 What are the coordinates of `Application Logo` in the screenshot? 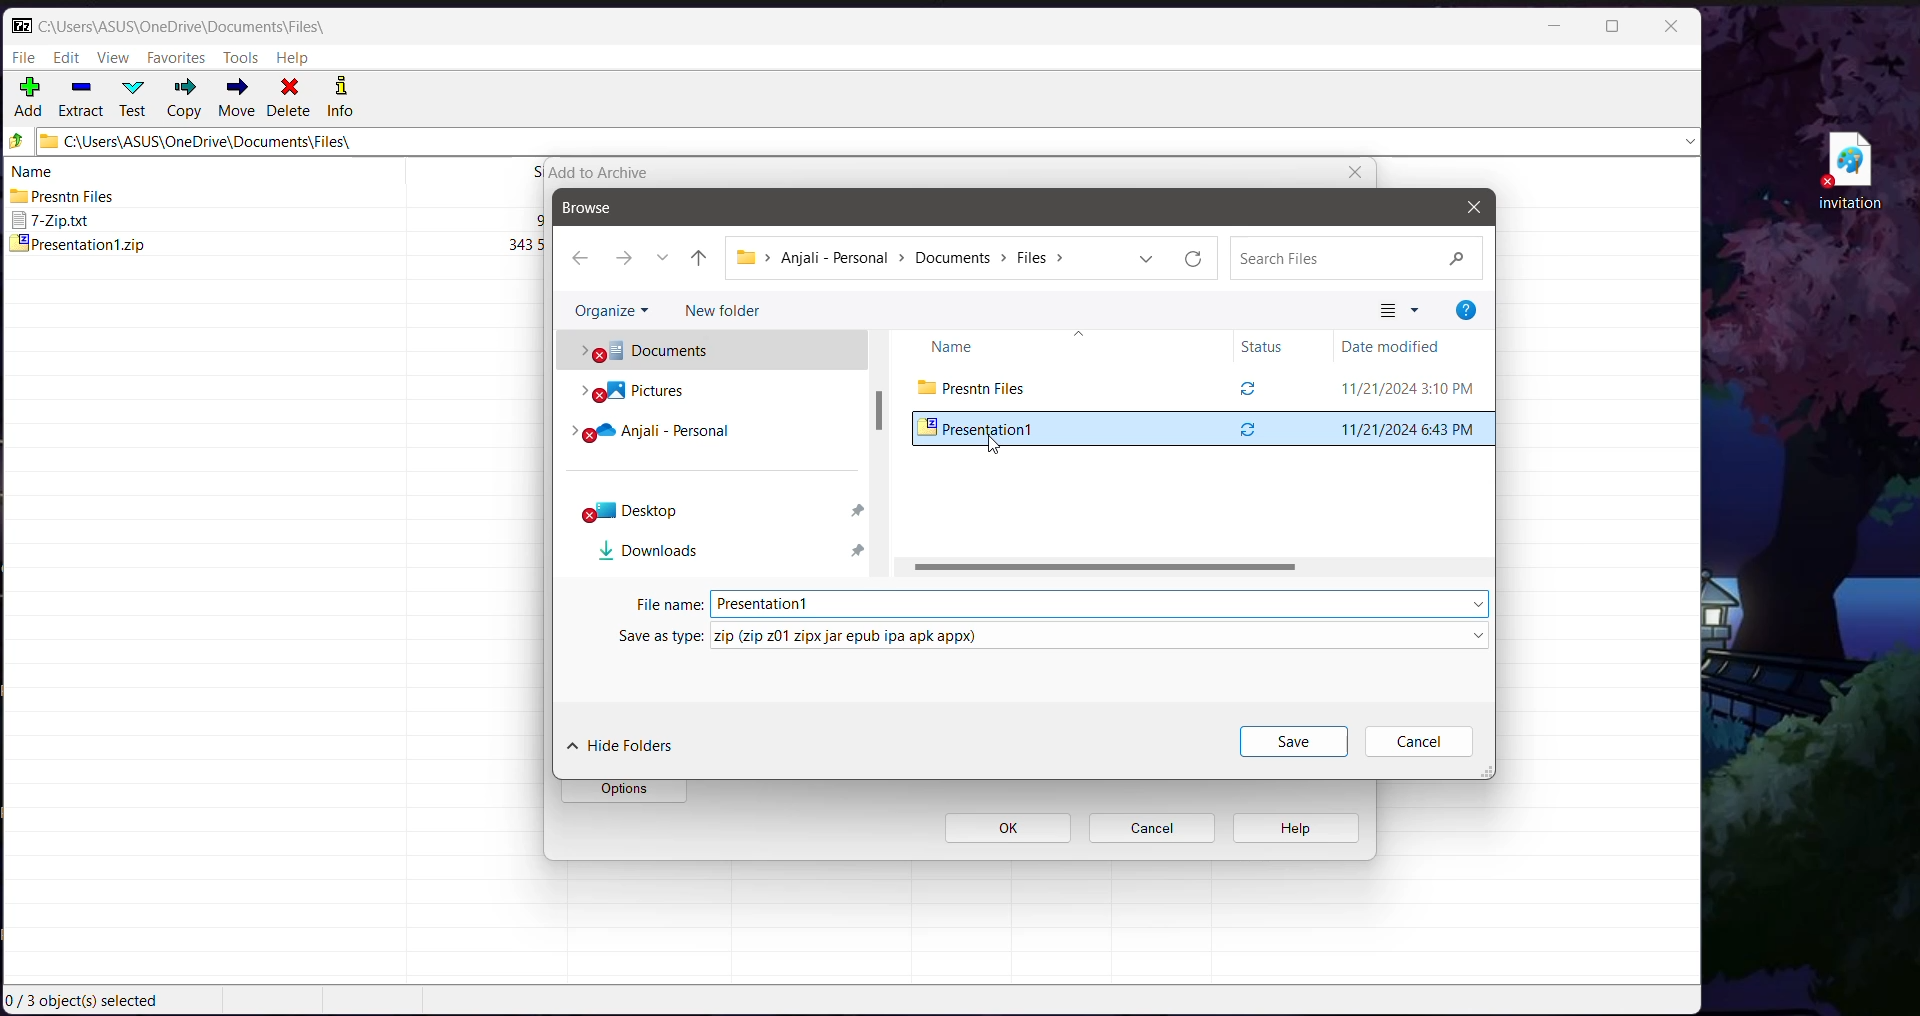 It's located at (22, 25).